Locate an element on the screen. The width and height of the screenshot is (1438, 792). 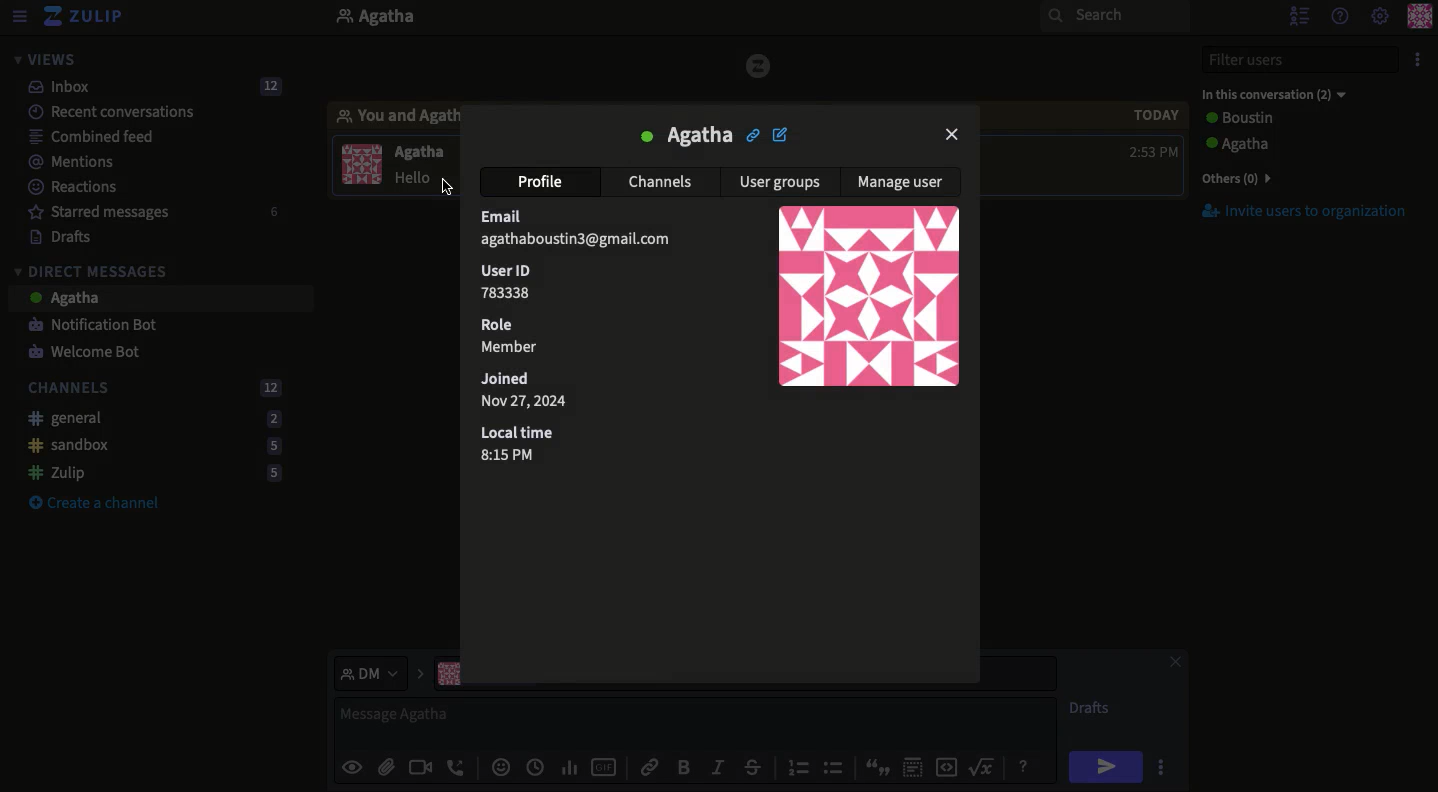
Role - member is located at coordinates (508, 338).